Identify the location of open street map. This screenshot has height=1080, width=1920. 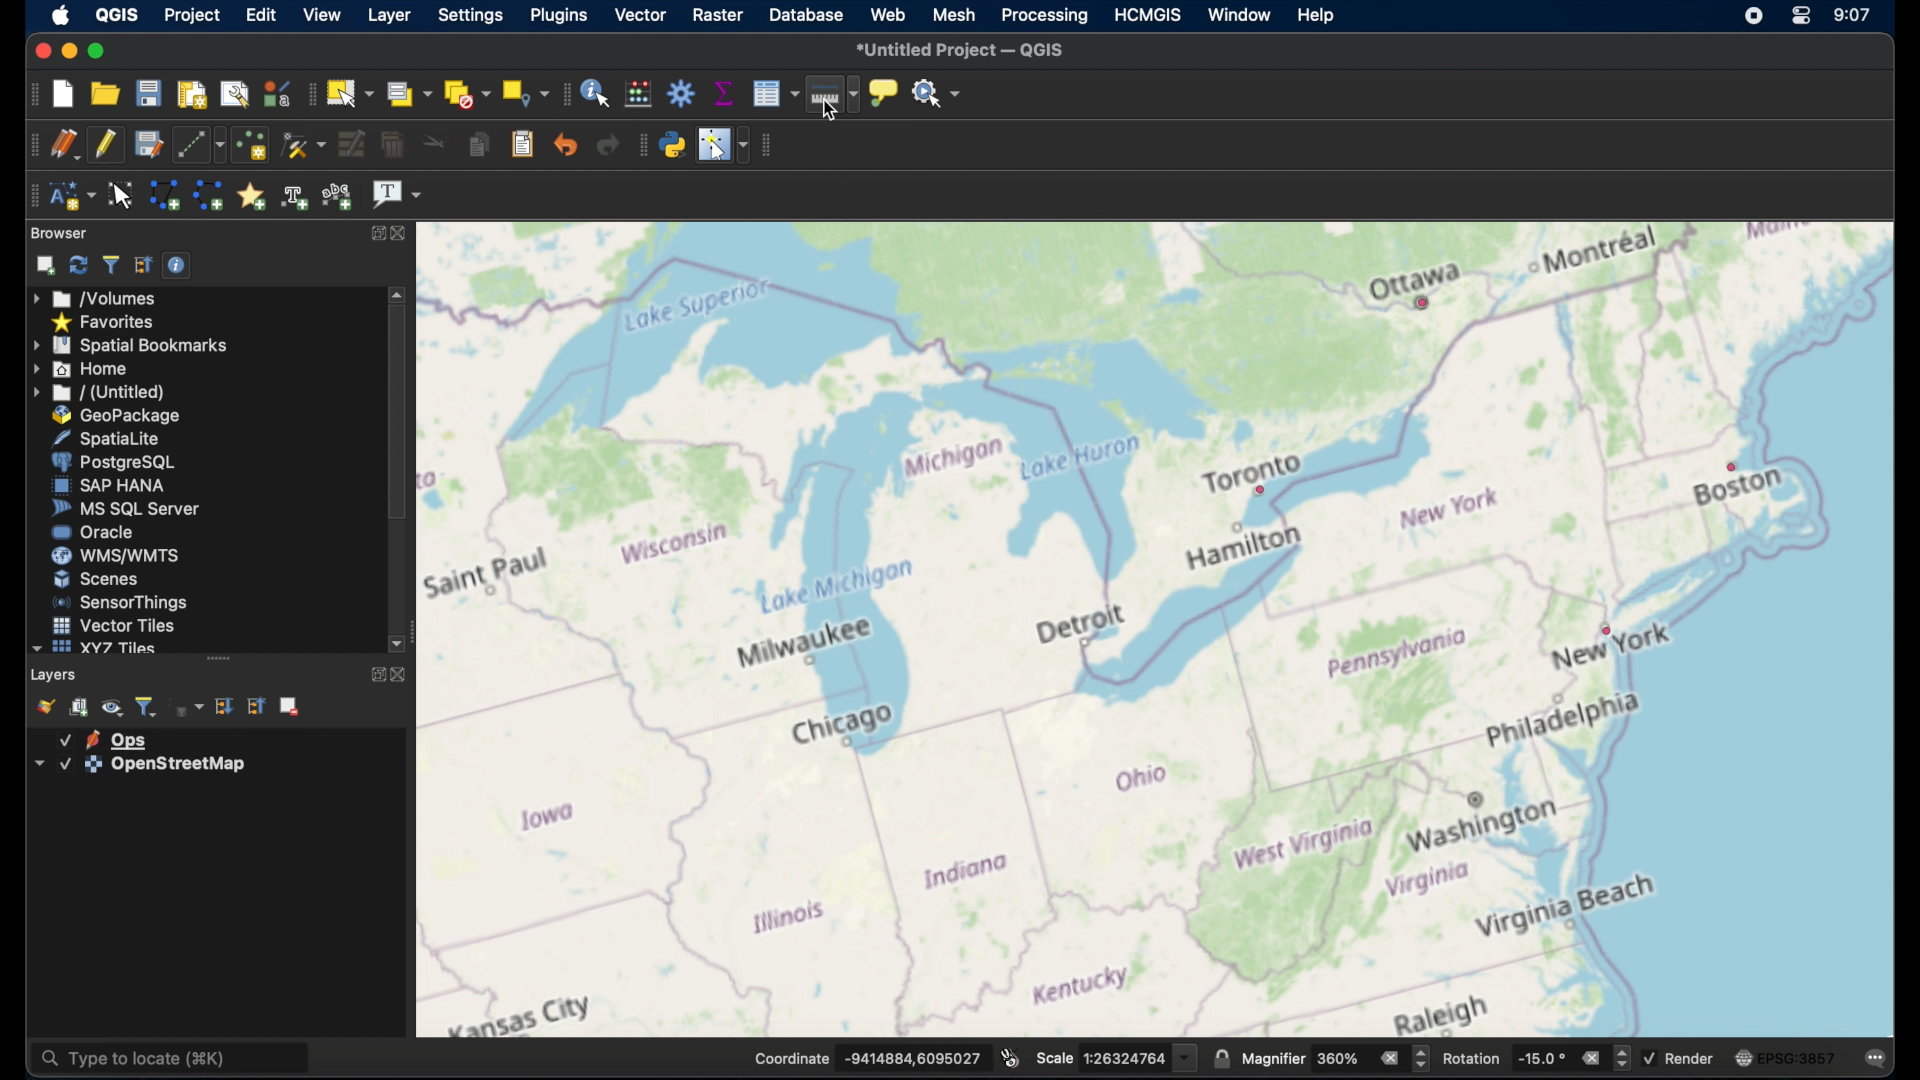
(832, 629).